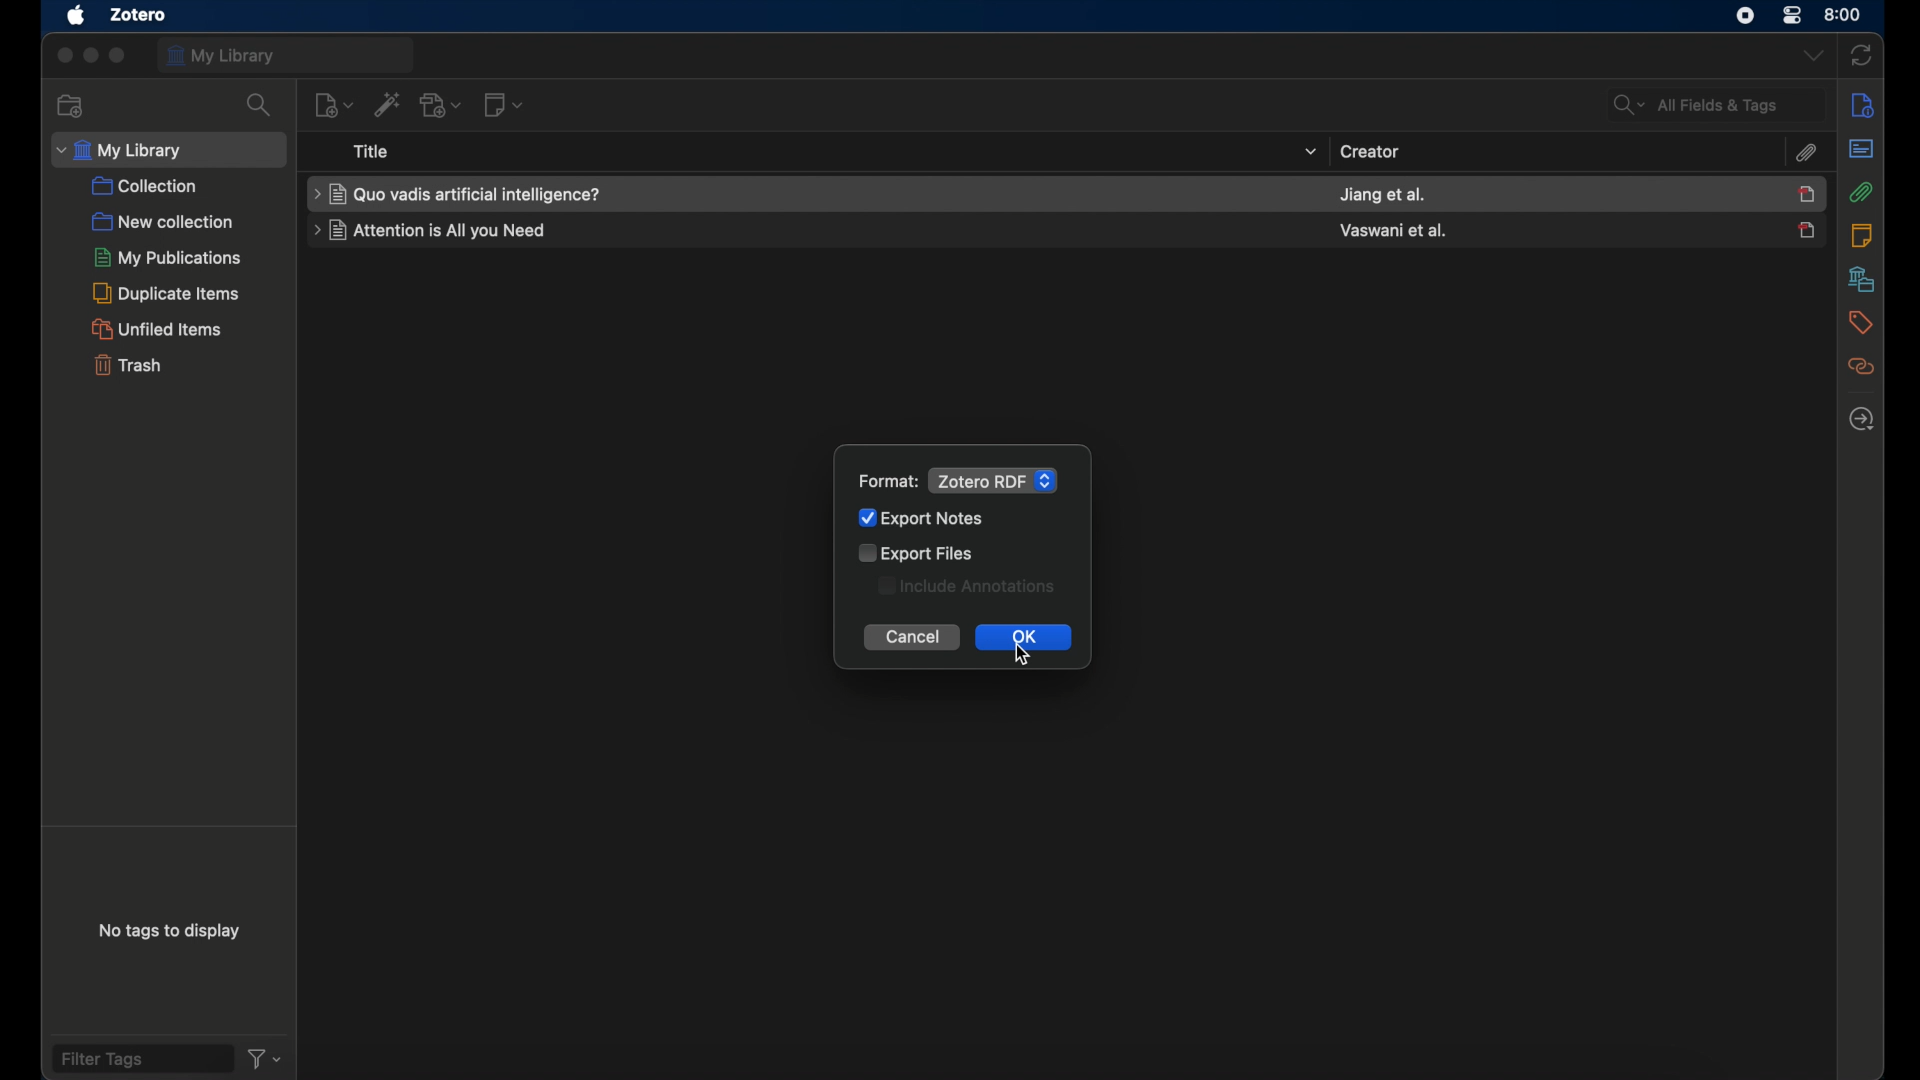 This screenshot has width=1920, height=1080. What do you see at coordinates (90, 56) in the screenshot?
I see `minimize` at bounding box center [90, 56].